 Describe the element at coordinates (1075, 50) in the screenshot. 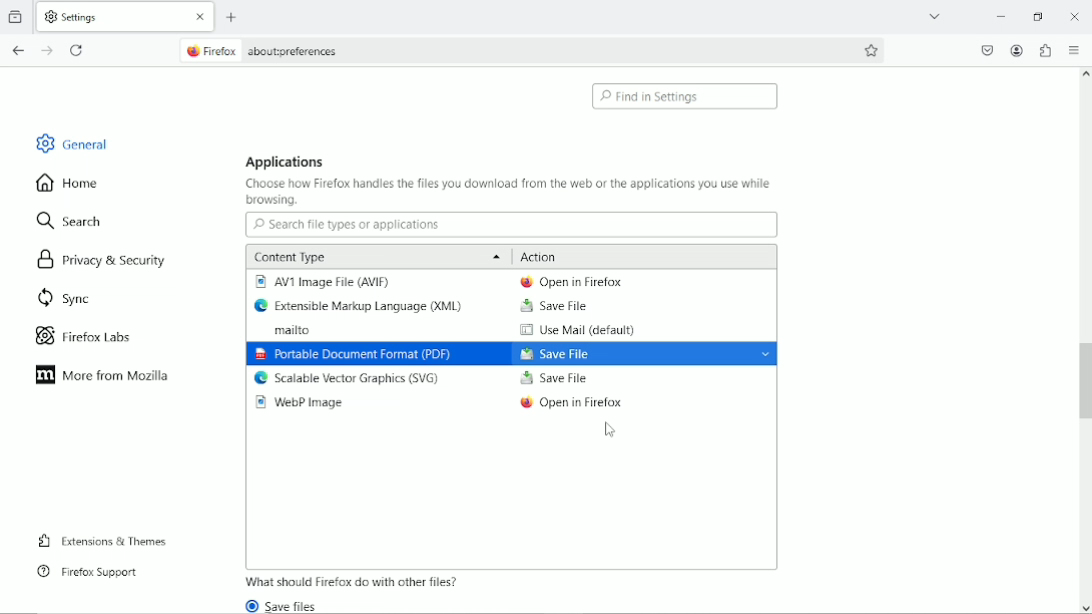

I see `Open application menu` at that location.